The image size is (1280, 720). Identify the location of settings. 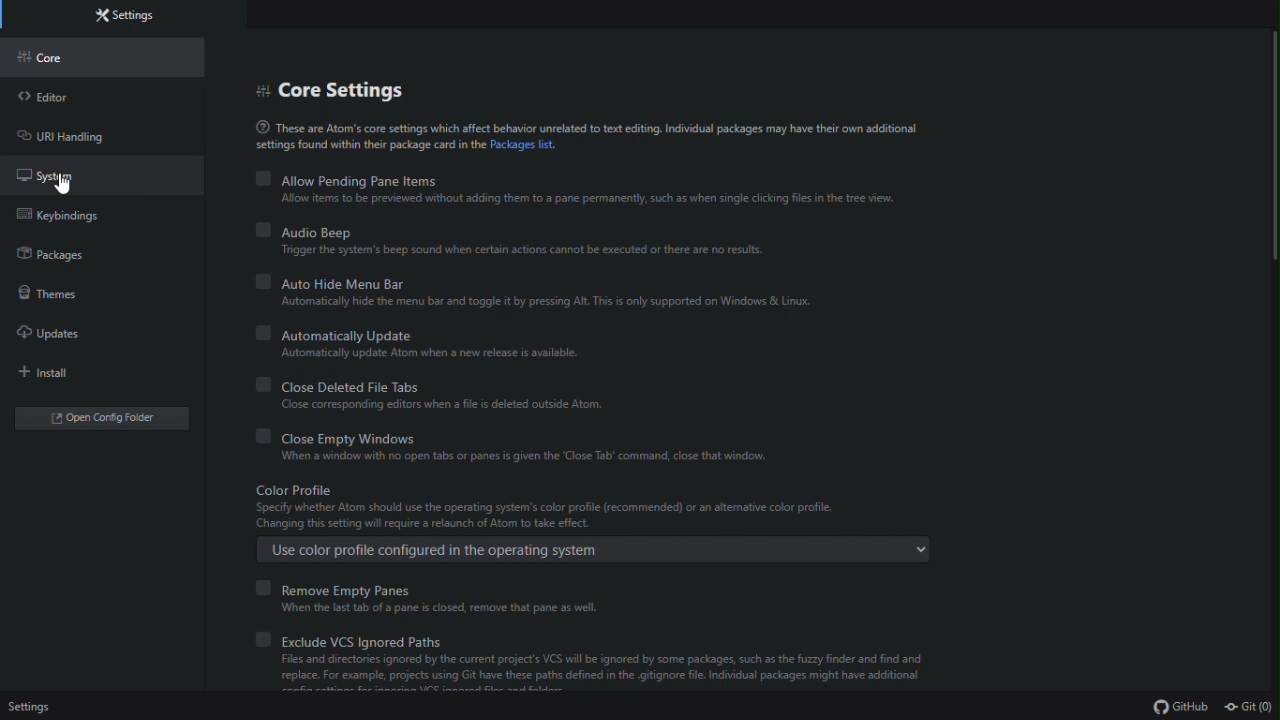
(121, 17).